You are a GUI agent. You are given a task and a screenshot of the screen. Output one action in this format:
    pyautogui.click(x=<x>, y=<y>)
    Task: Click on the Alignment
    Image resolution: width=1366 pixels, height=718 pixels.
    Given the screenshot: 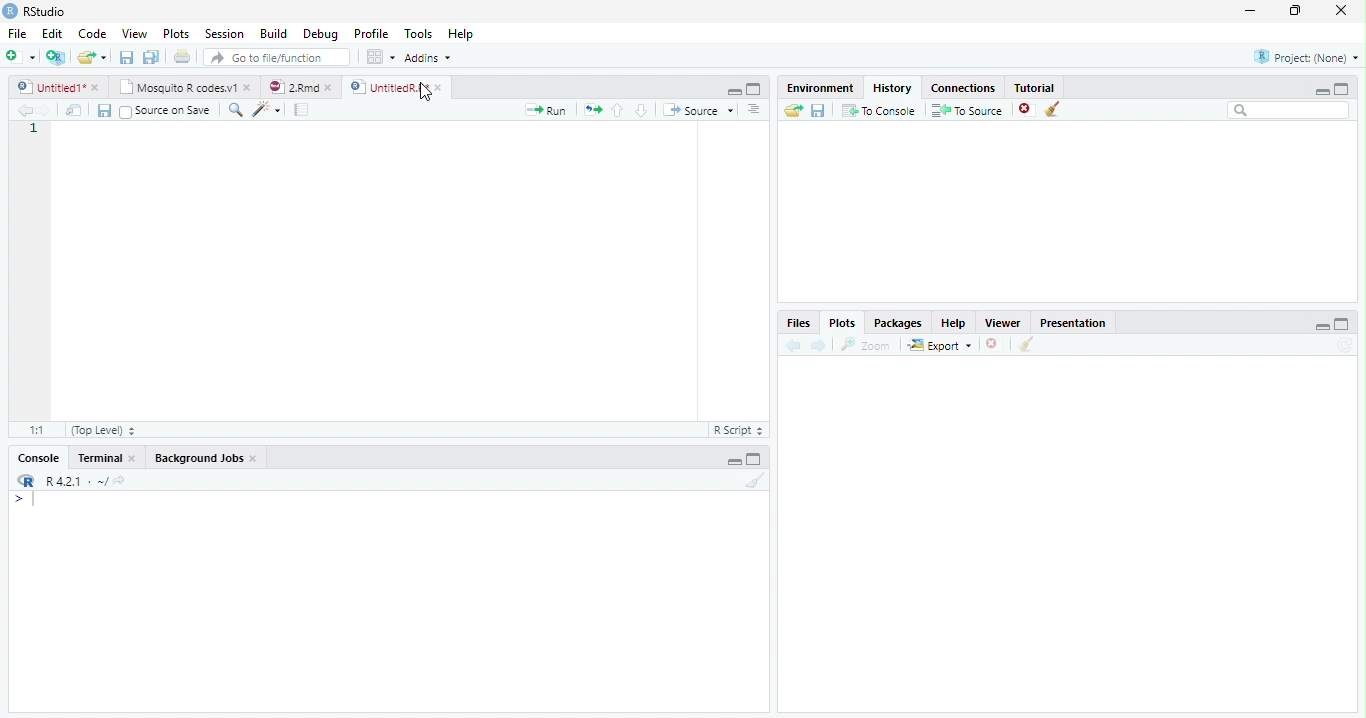 What is the action you would take?
    pyautogui.click(x=753, y=111)
    